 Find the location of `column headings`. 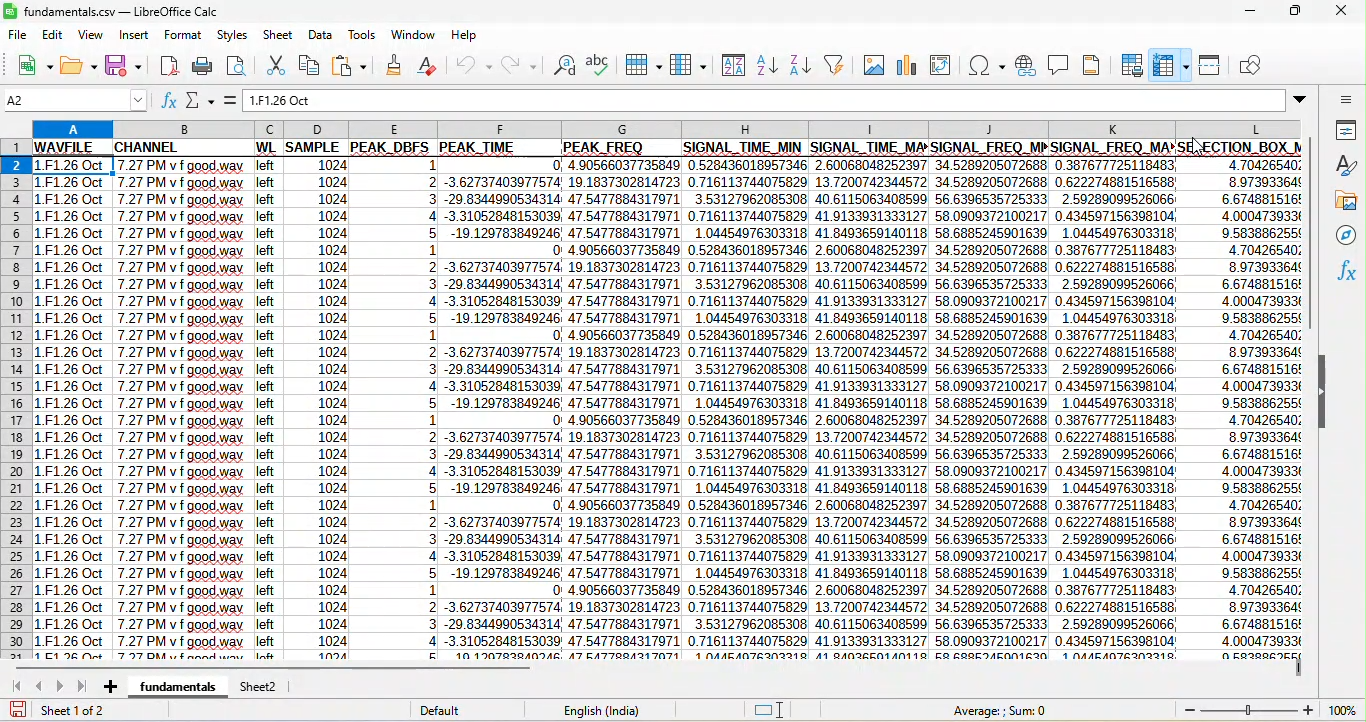

column headings is located at coordinates (668, 130).